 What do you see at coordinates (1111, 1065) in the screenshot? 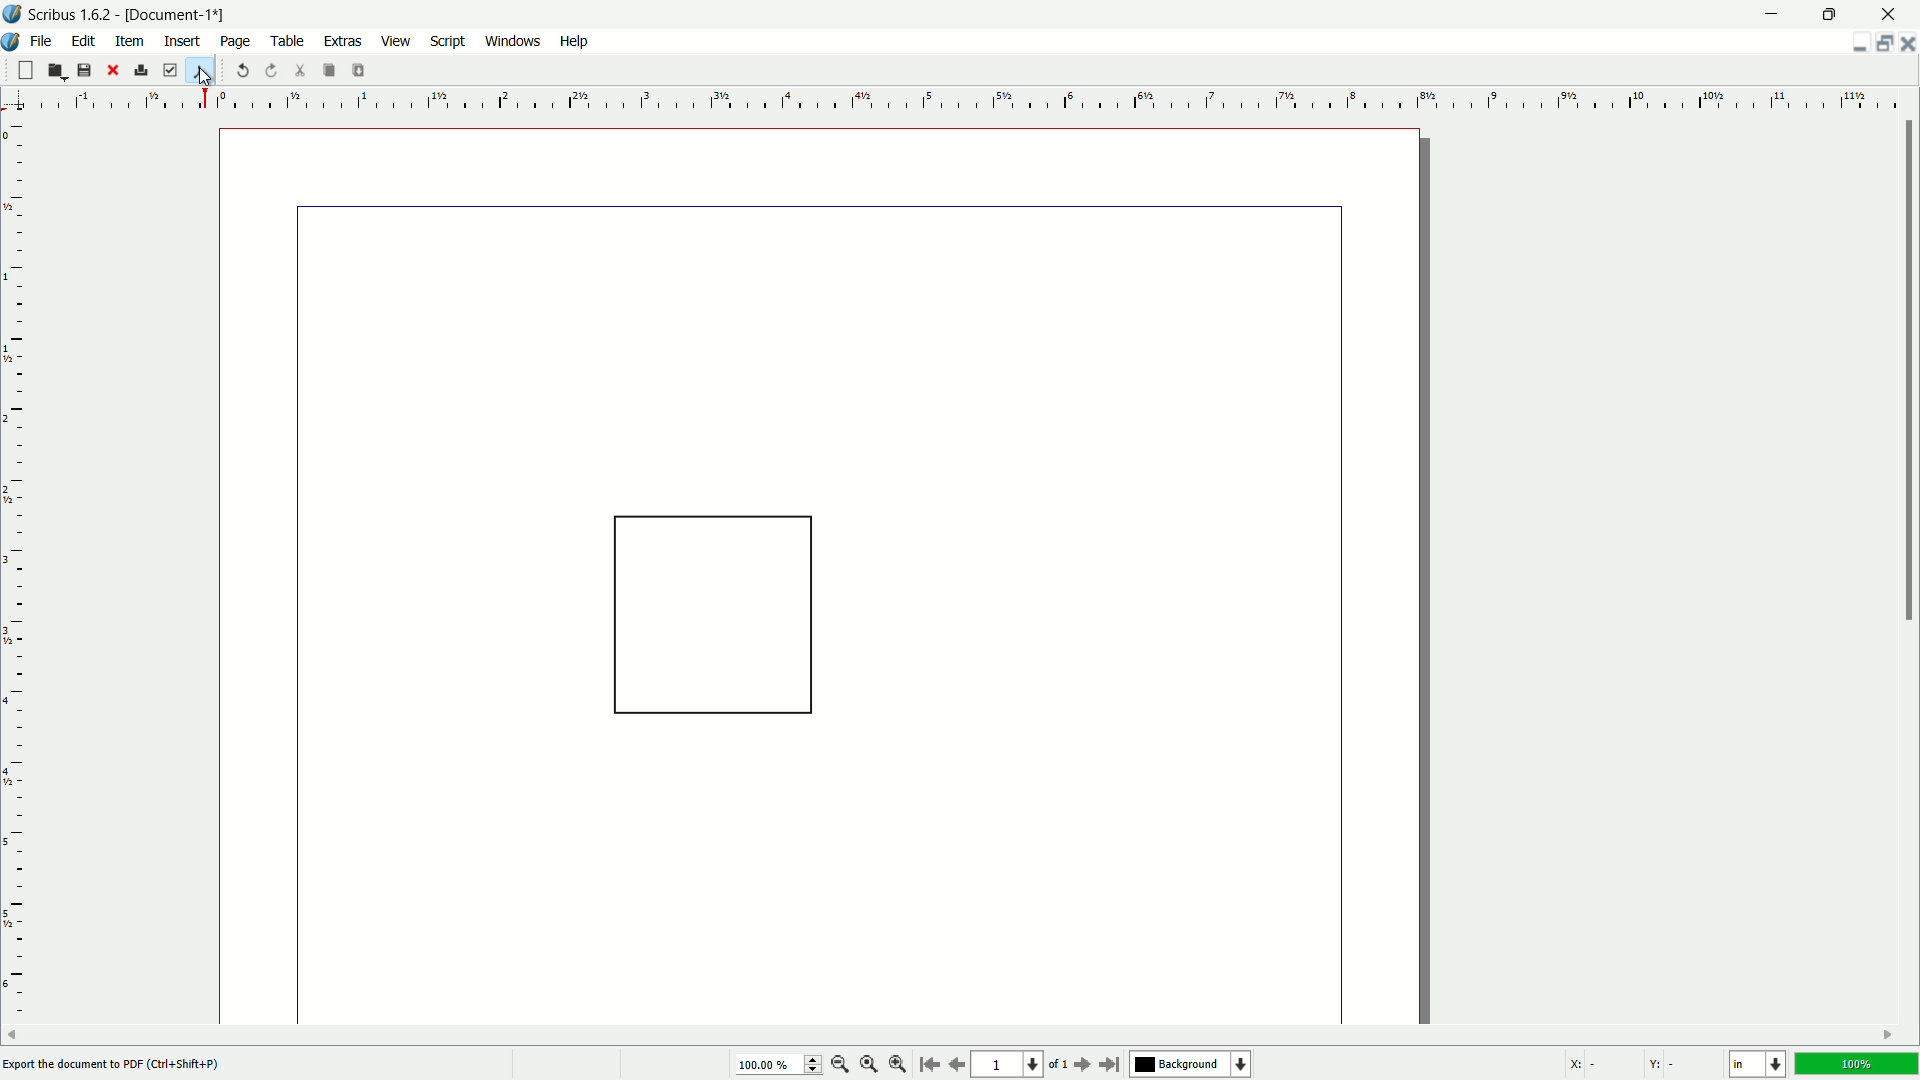
I see `go to last page` at bounding box center [1111, 1065].